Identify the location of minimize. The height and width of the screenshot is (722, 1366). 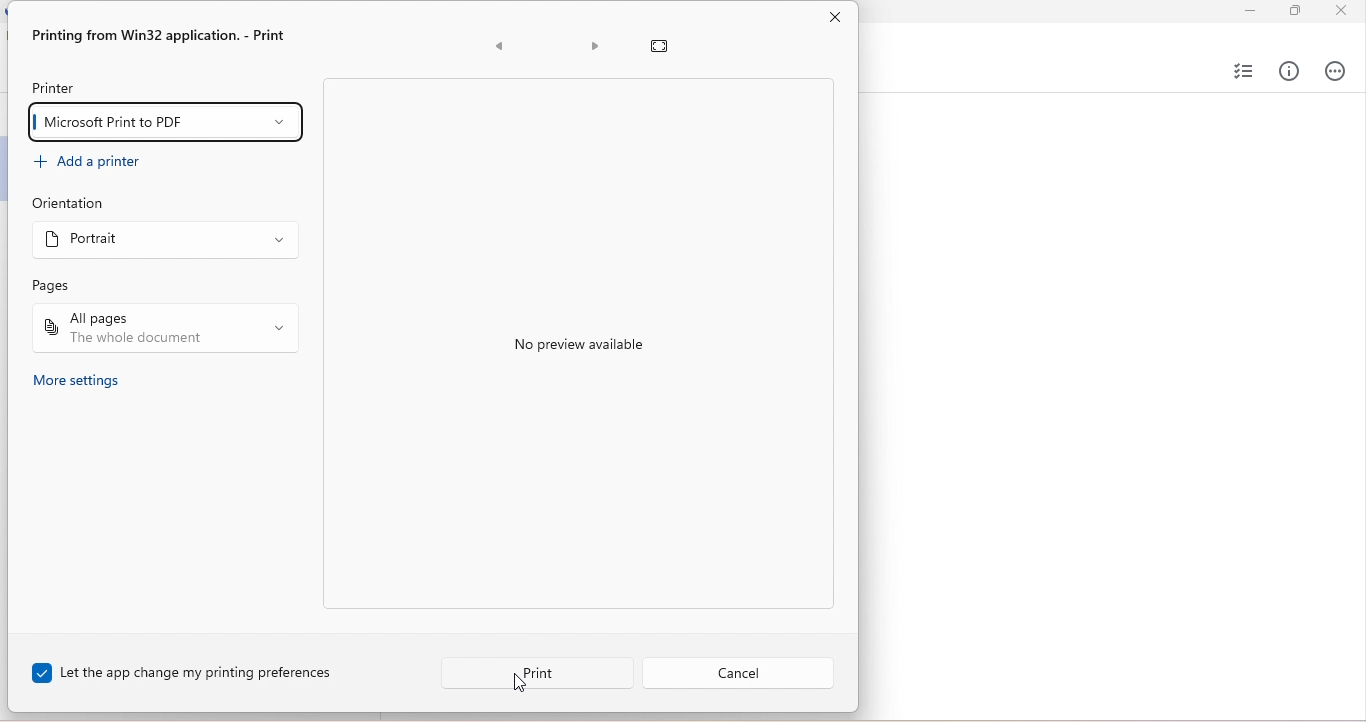
(1244, 10).